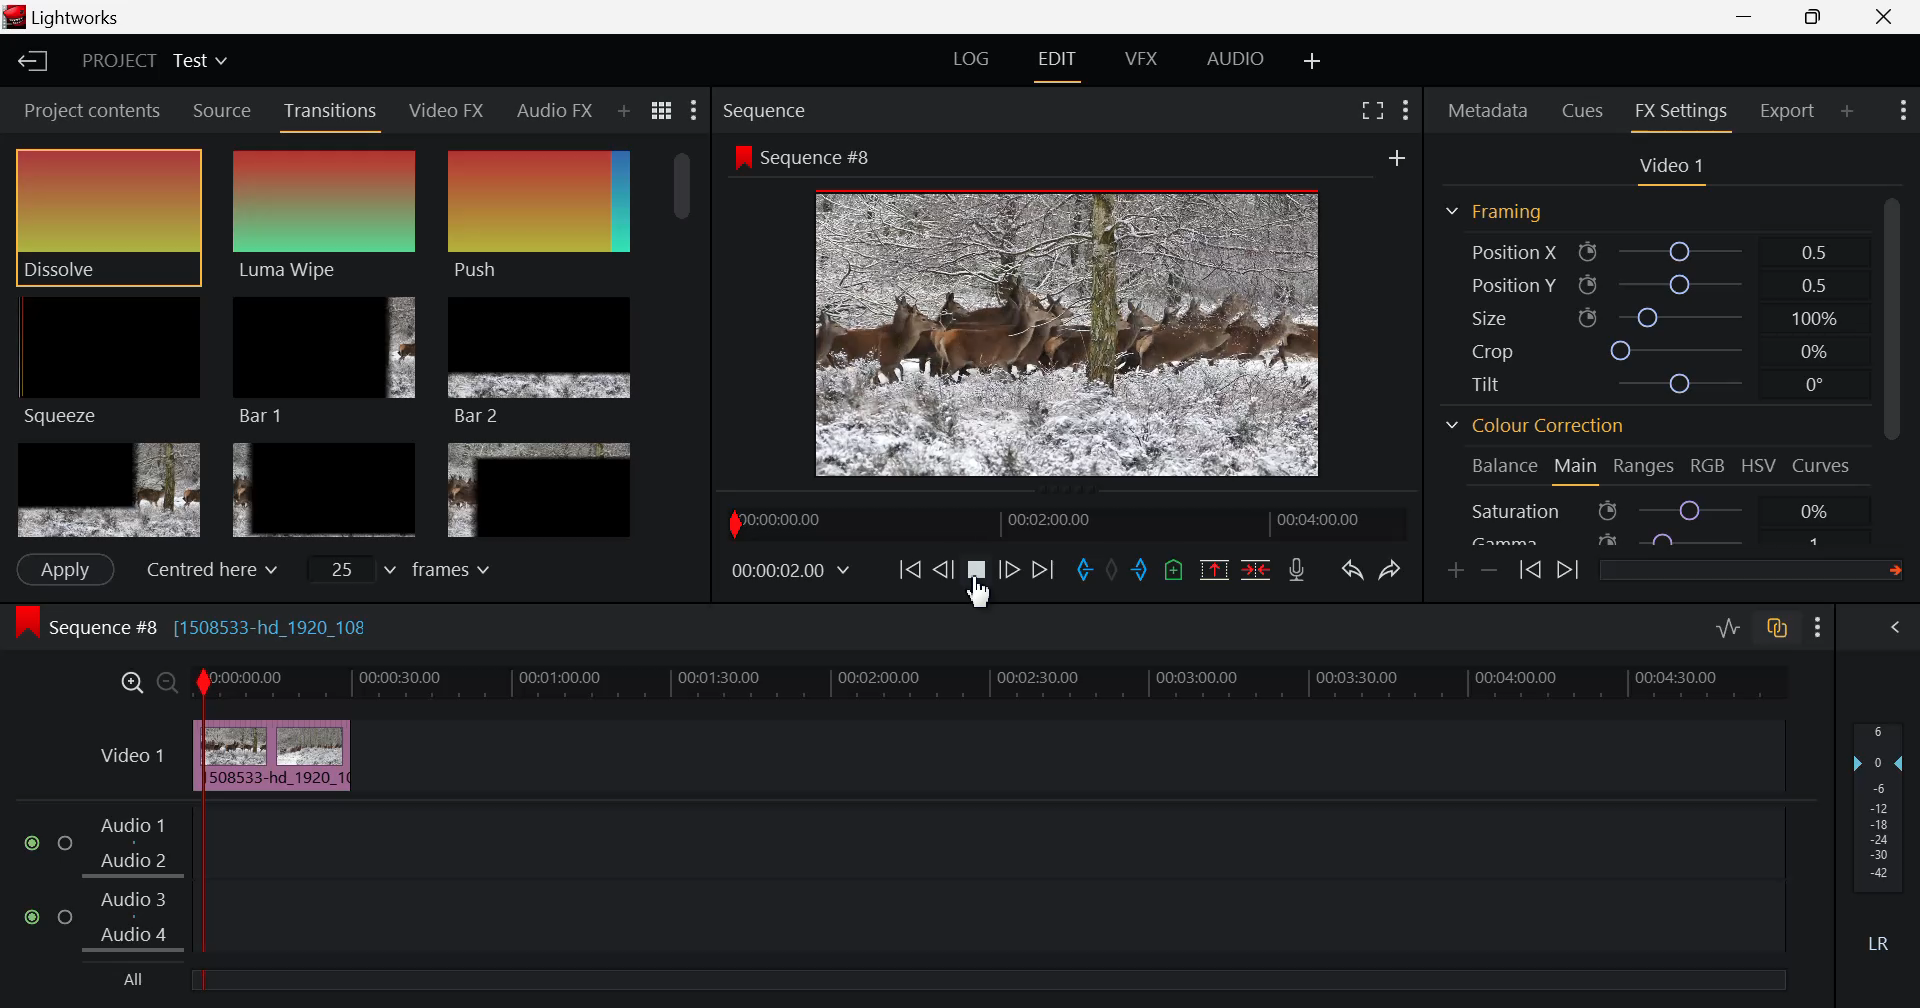 This screenshot has height=1008, width=1920. I want to click on Video FX, so click(448, 109).